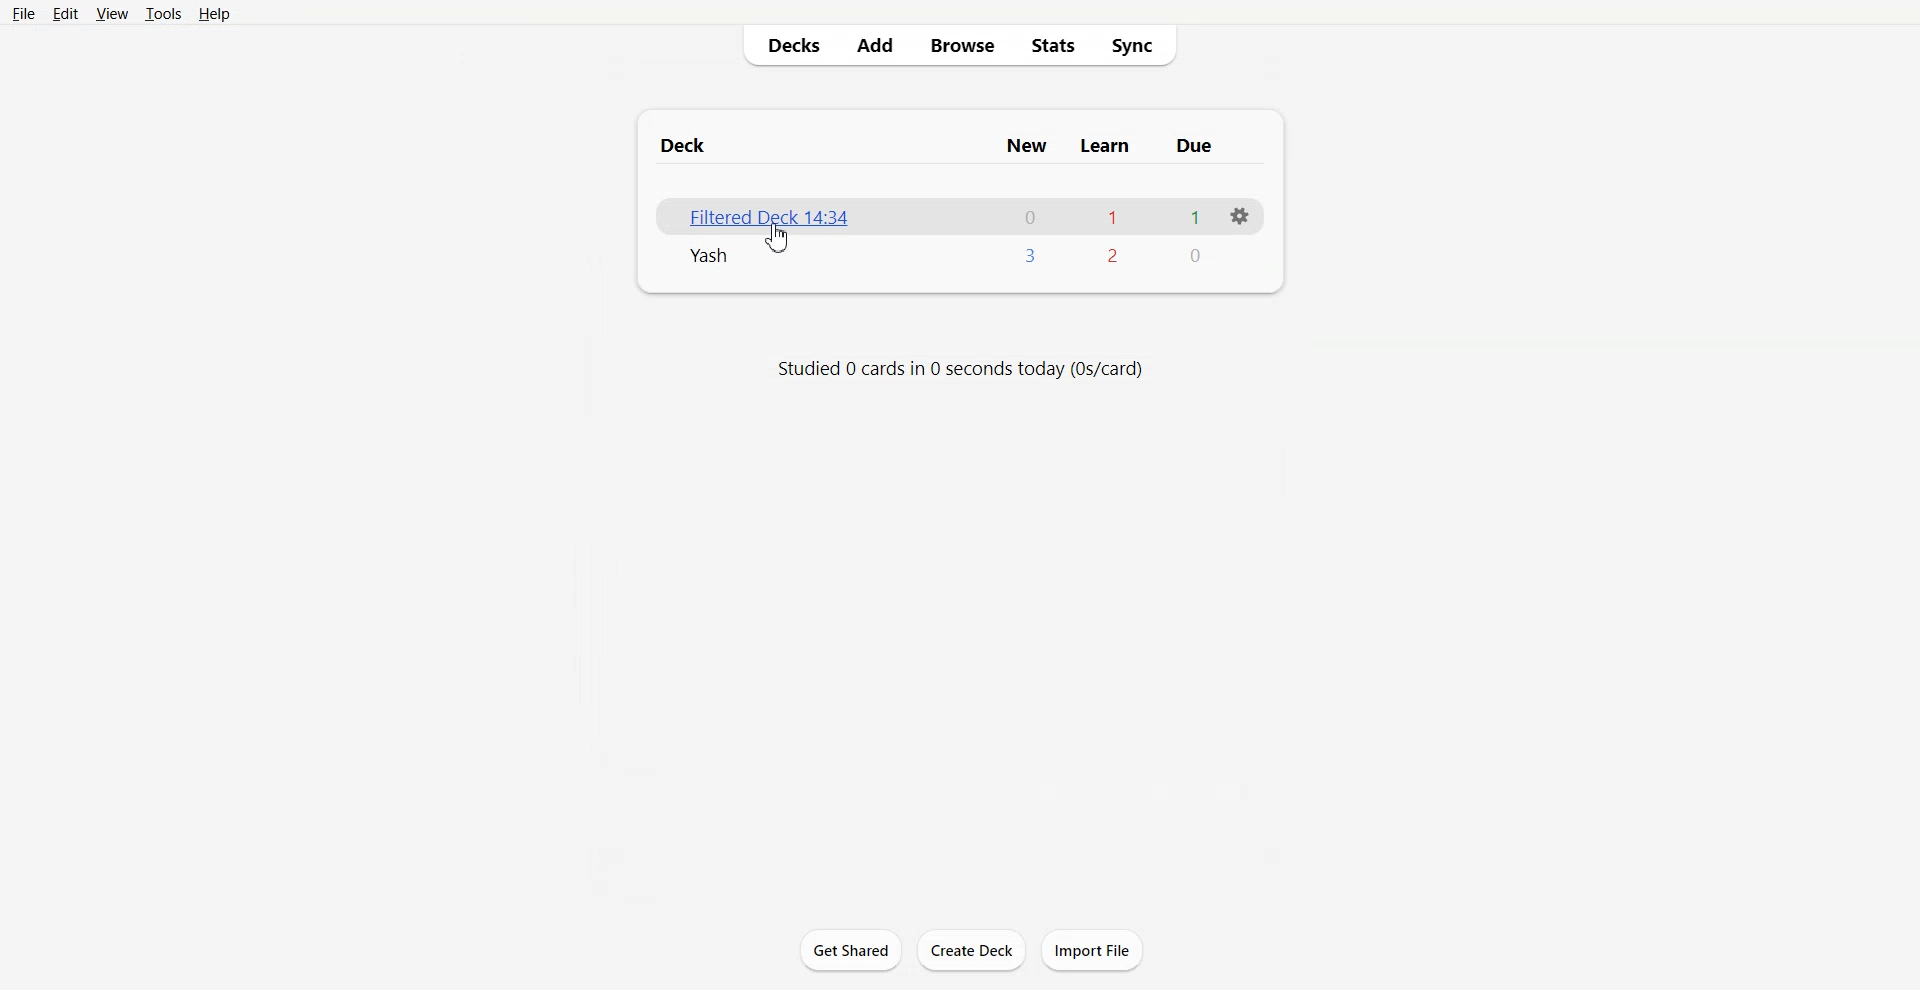 Image resolution: width=1920 pixels, height=990 pixels. Describe the element at coordinates (1239, 217) in the screenshot. I see `Settings` at that location.